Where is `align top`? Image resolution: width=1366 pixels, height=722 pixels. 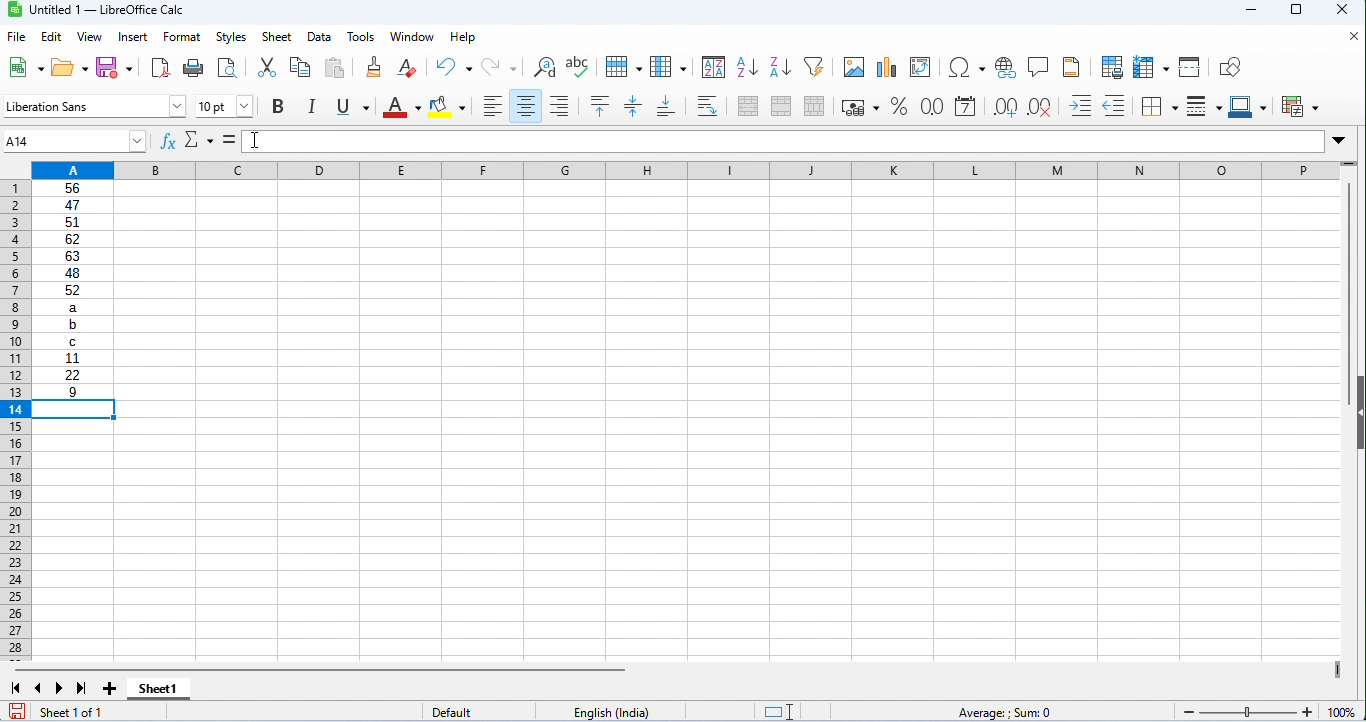
align top is located at coordinates (598, 105).